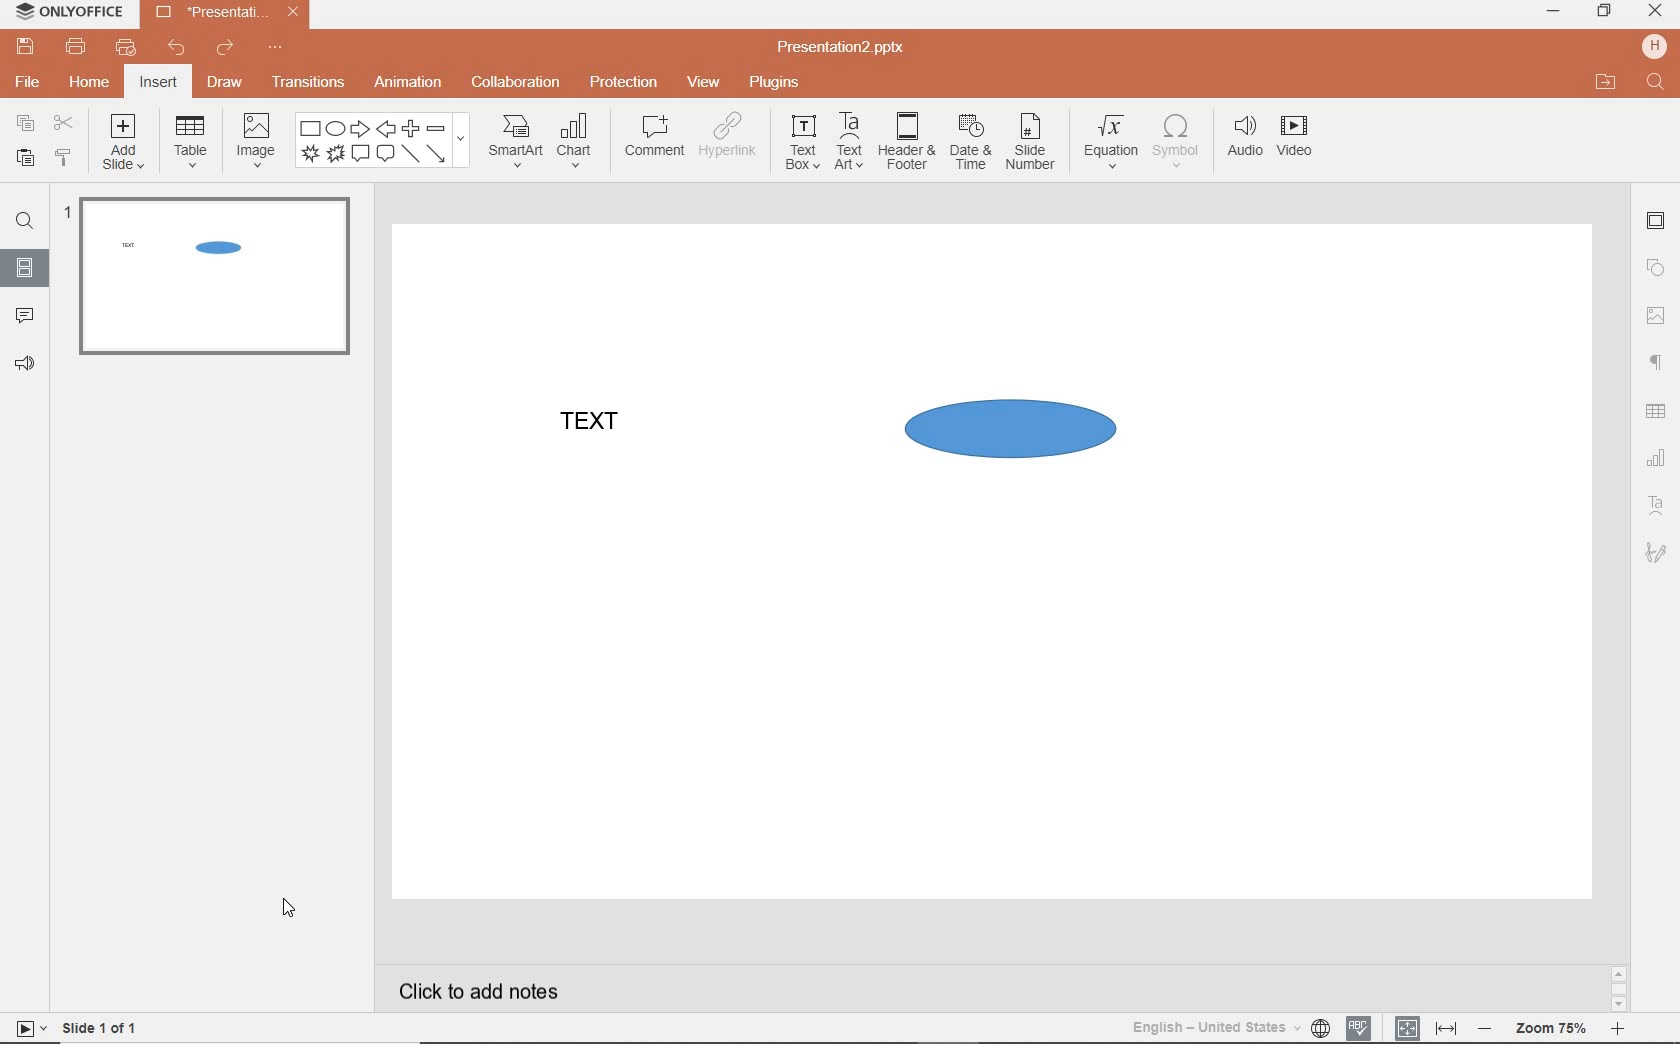 The image size is (1680, 1044). Describe the element at coordinates (904, 143) in the screenshot. I see `header & footer` at that location.